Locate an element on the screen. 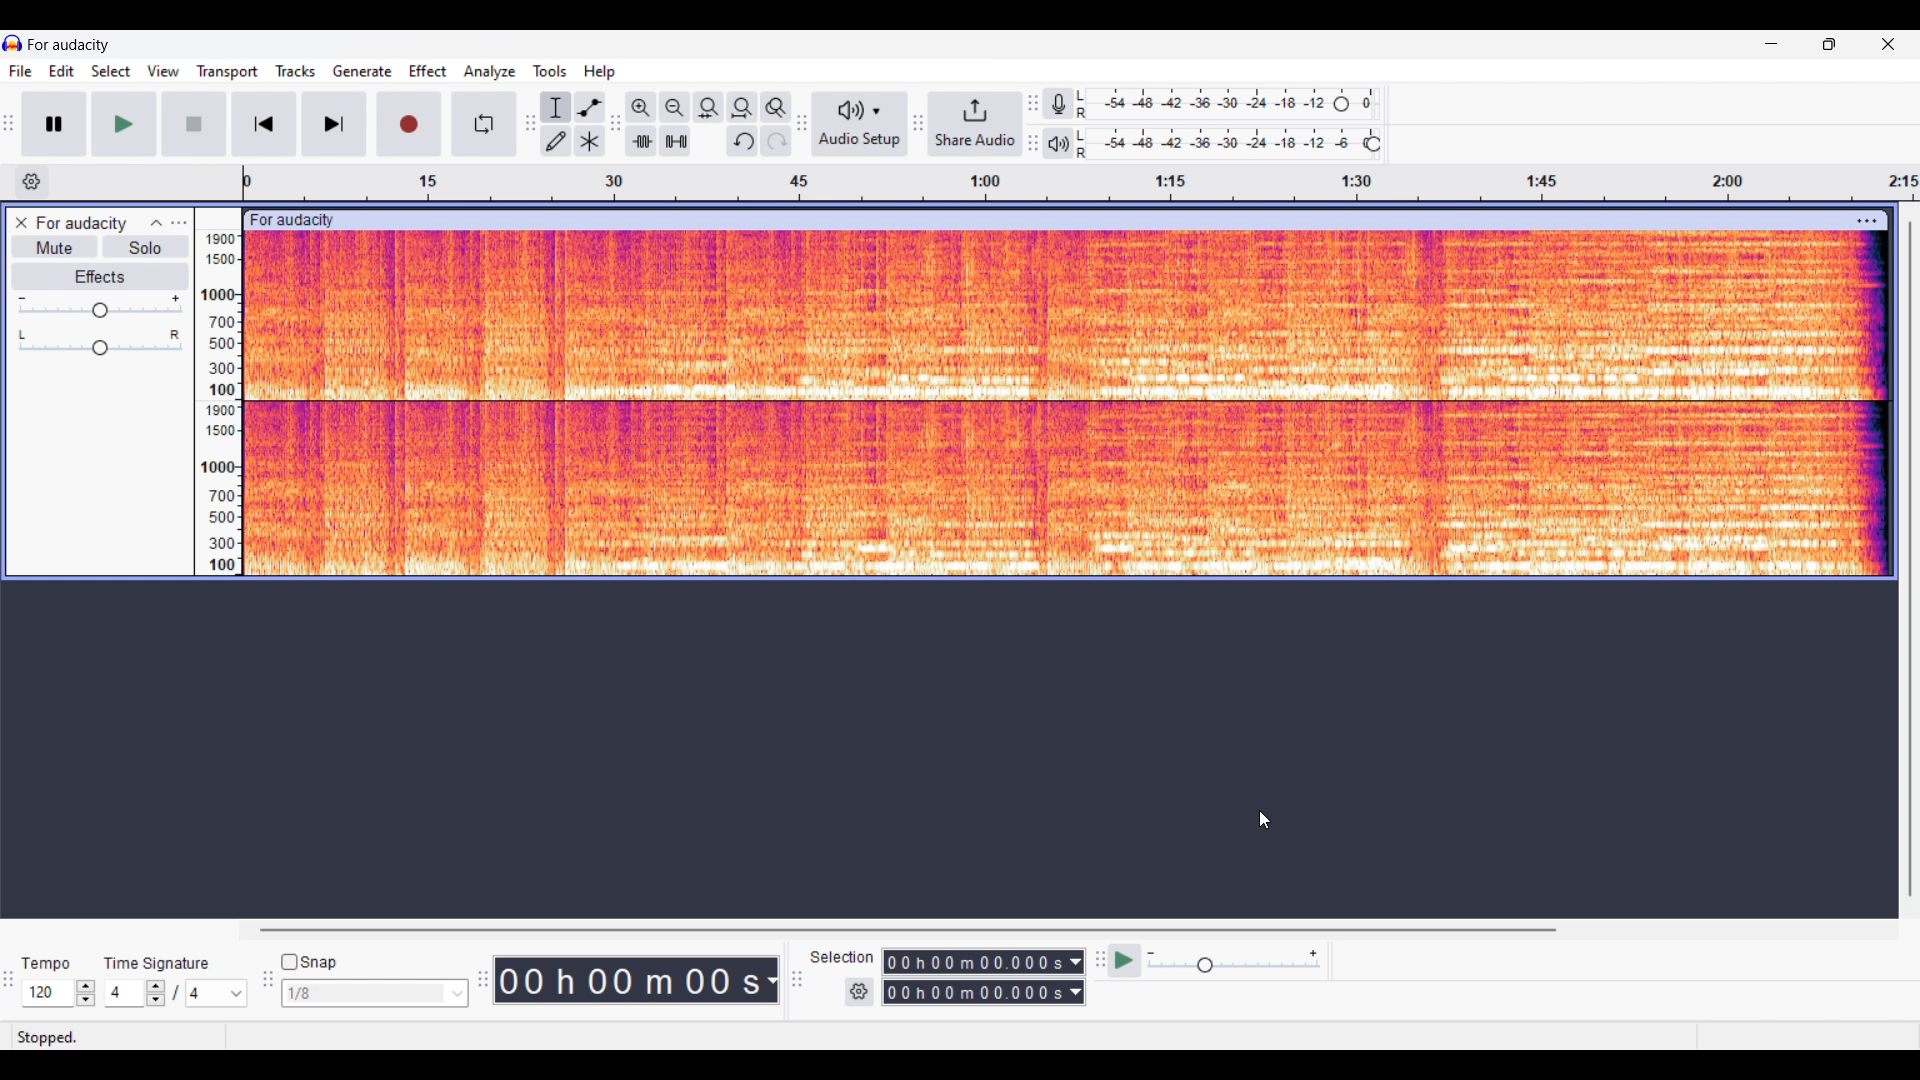 This screenshot has width=1920, height=1080. Record/Record new track is located at coordinates (410, 124).